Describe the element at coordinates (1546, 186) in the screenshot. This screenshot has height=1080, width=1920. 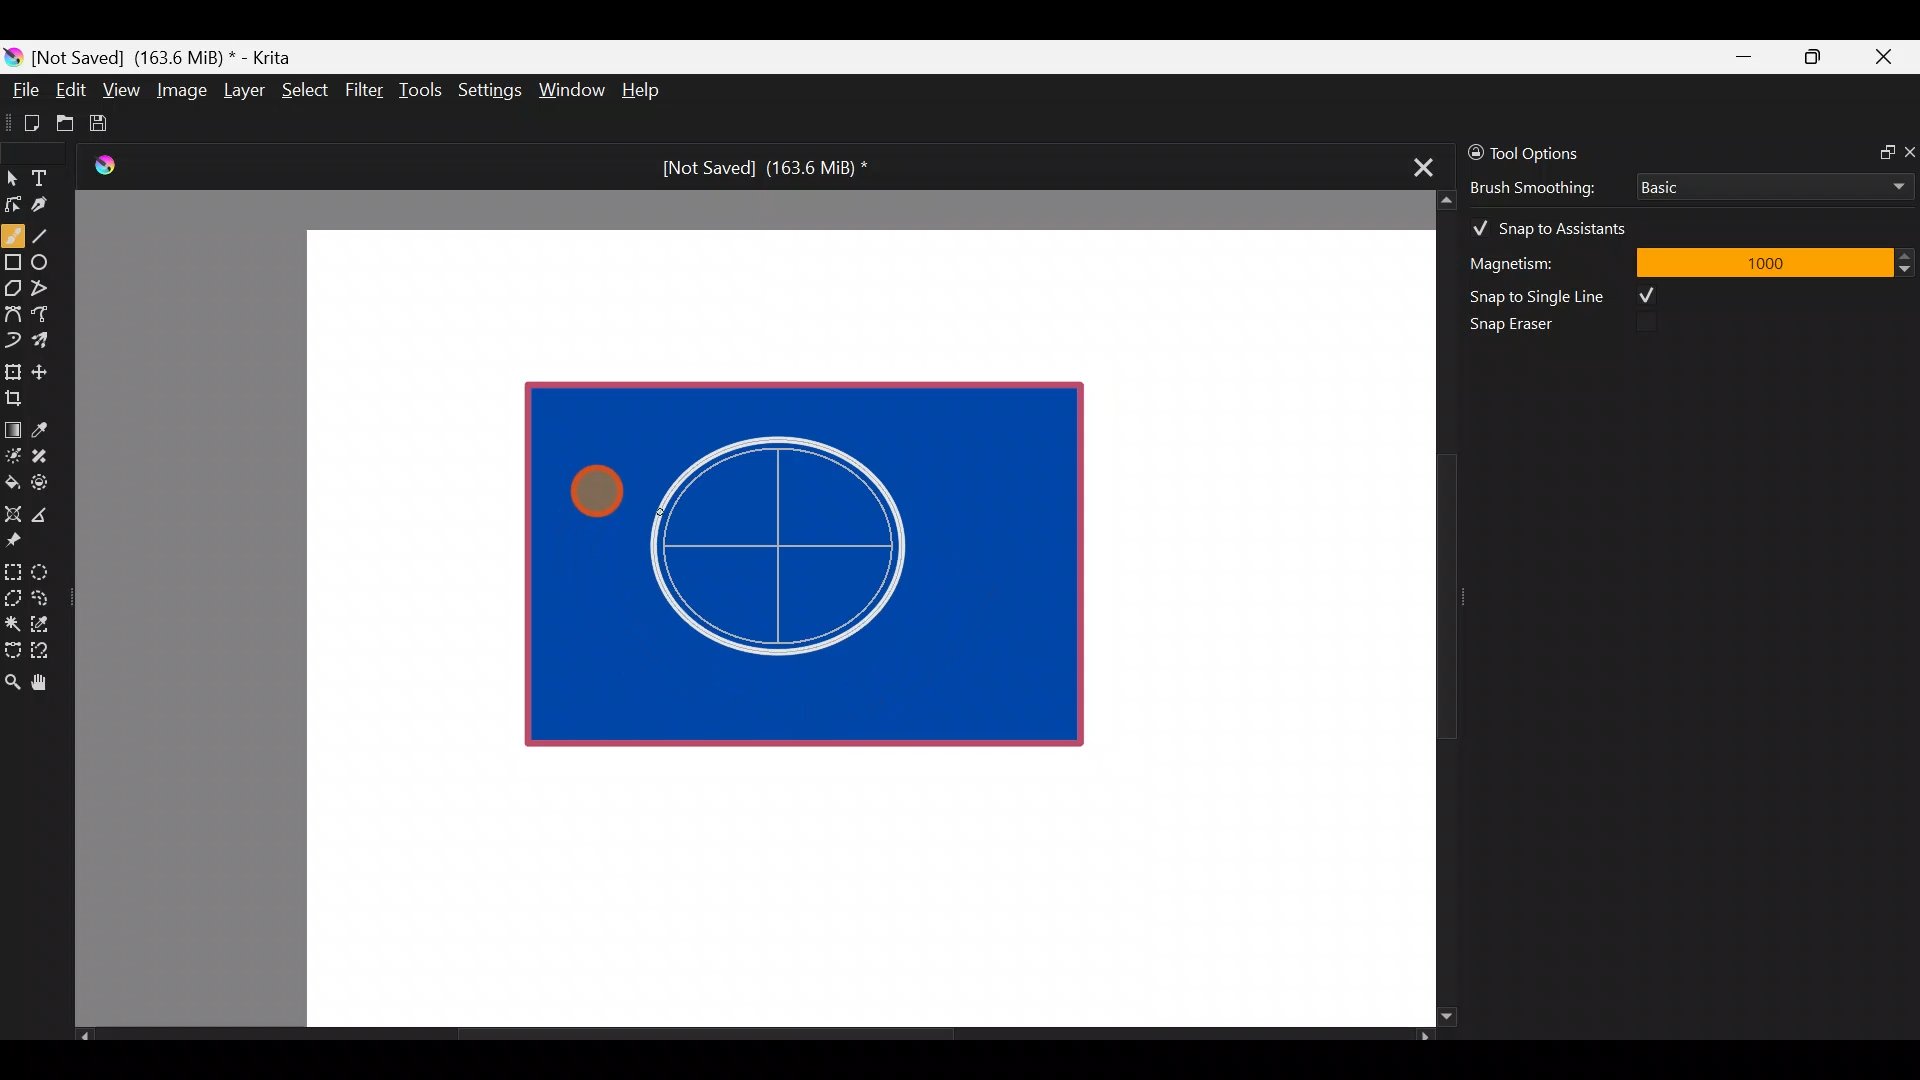
I see `Brush smoothing` at that location.